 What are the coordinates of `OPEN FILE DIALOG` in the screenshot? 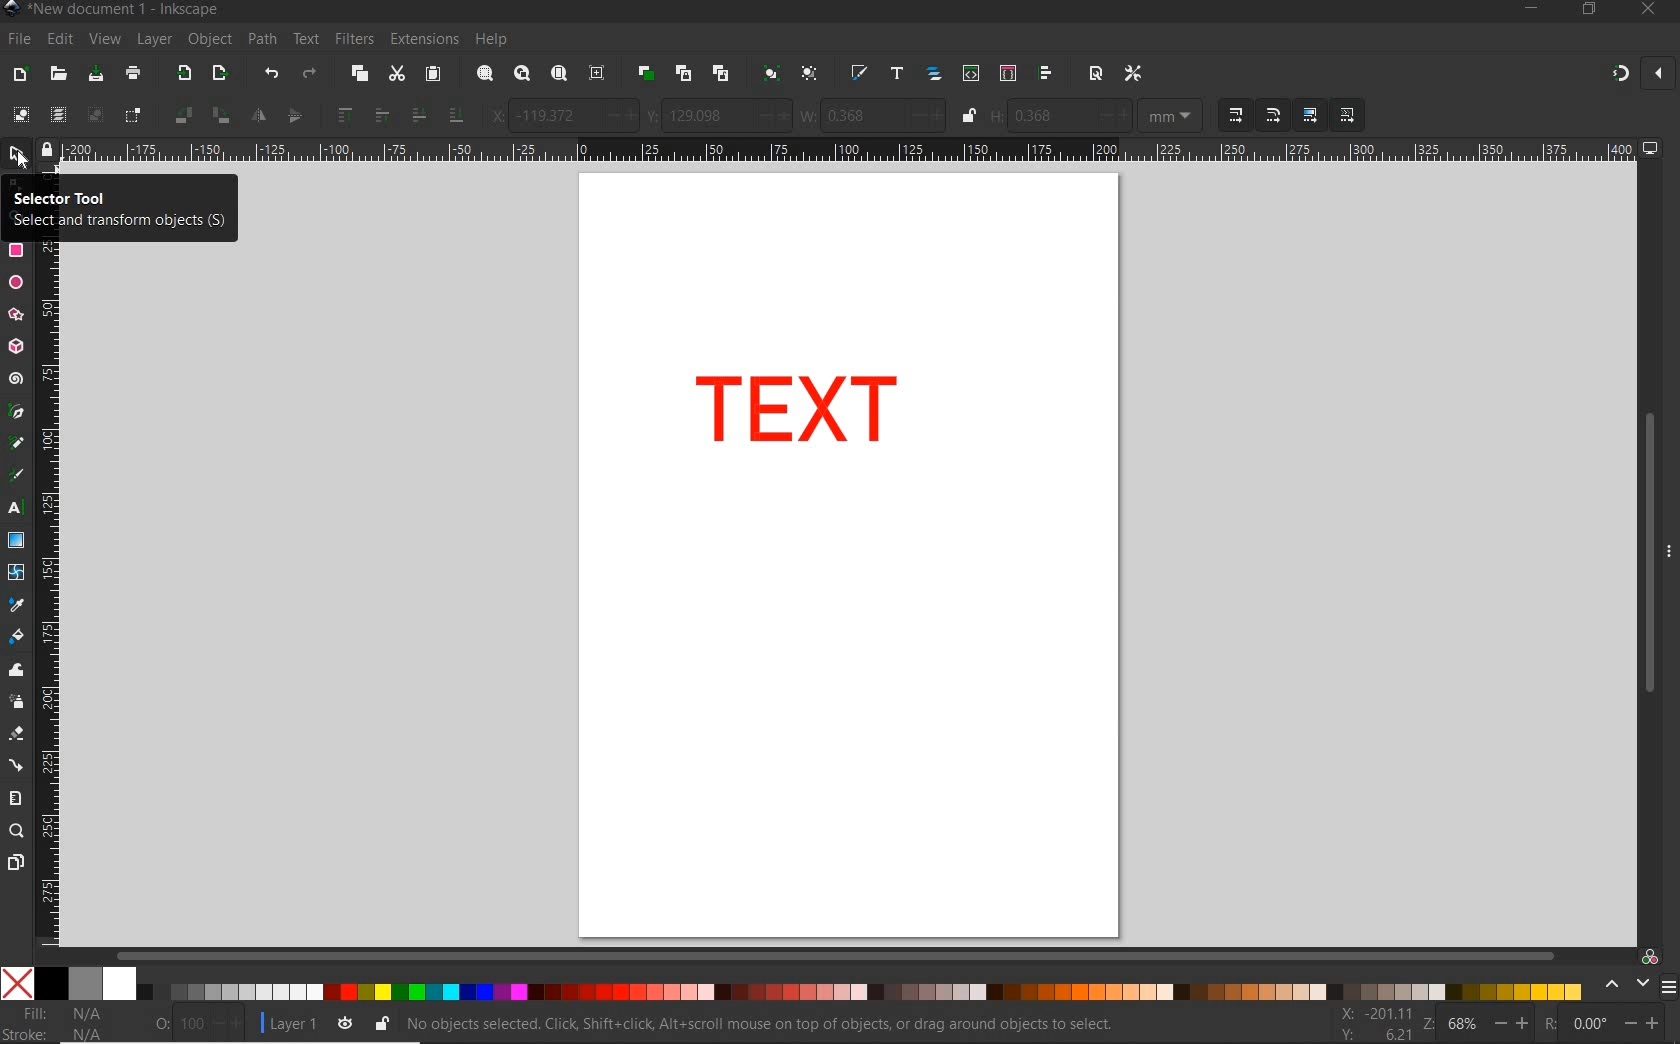 It's located at (58, 75).